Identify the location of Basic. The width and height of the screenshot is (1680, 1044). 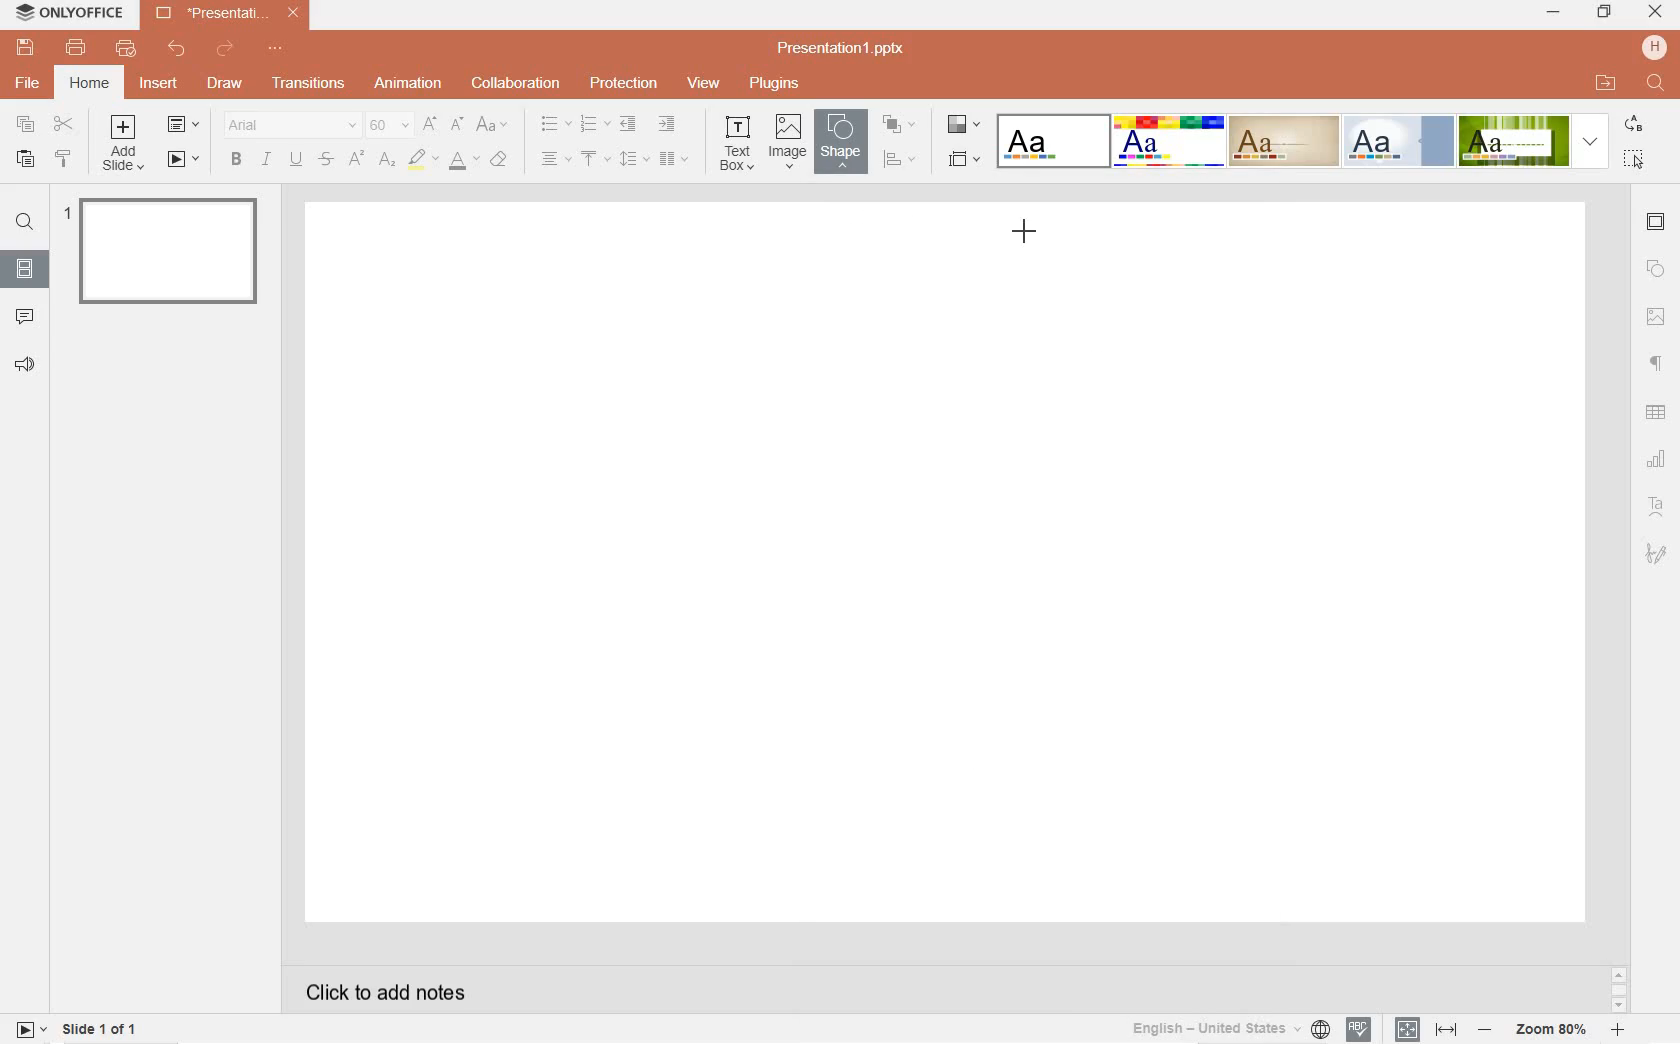
(1169, 141).